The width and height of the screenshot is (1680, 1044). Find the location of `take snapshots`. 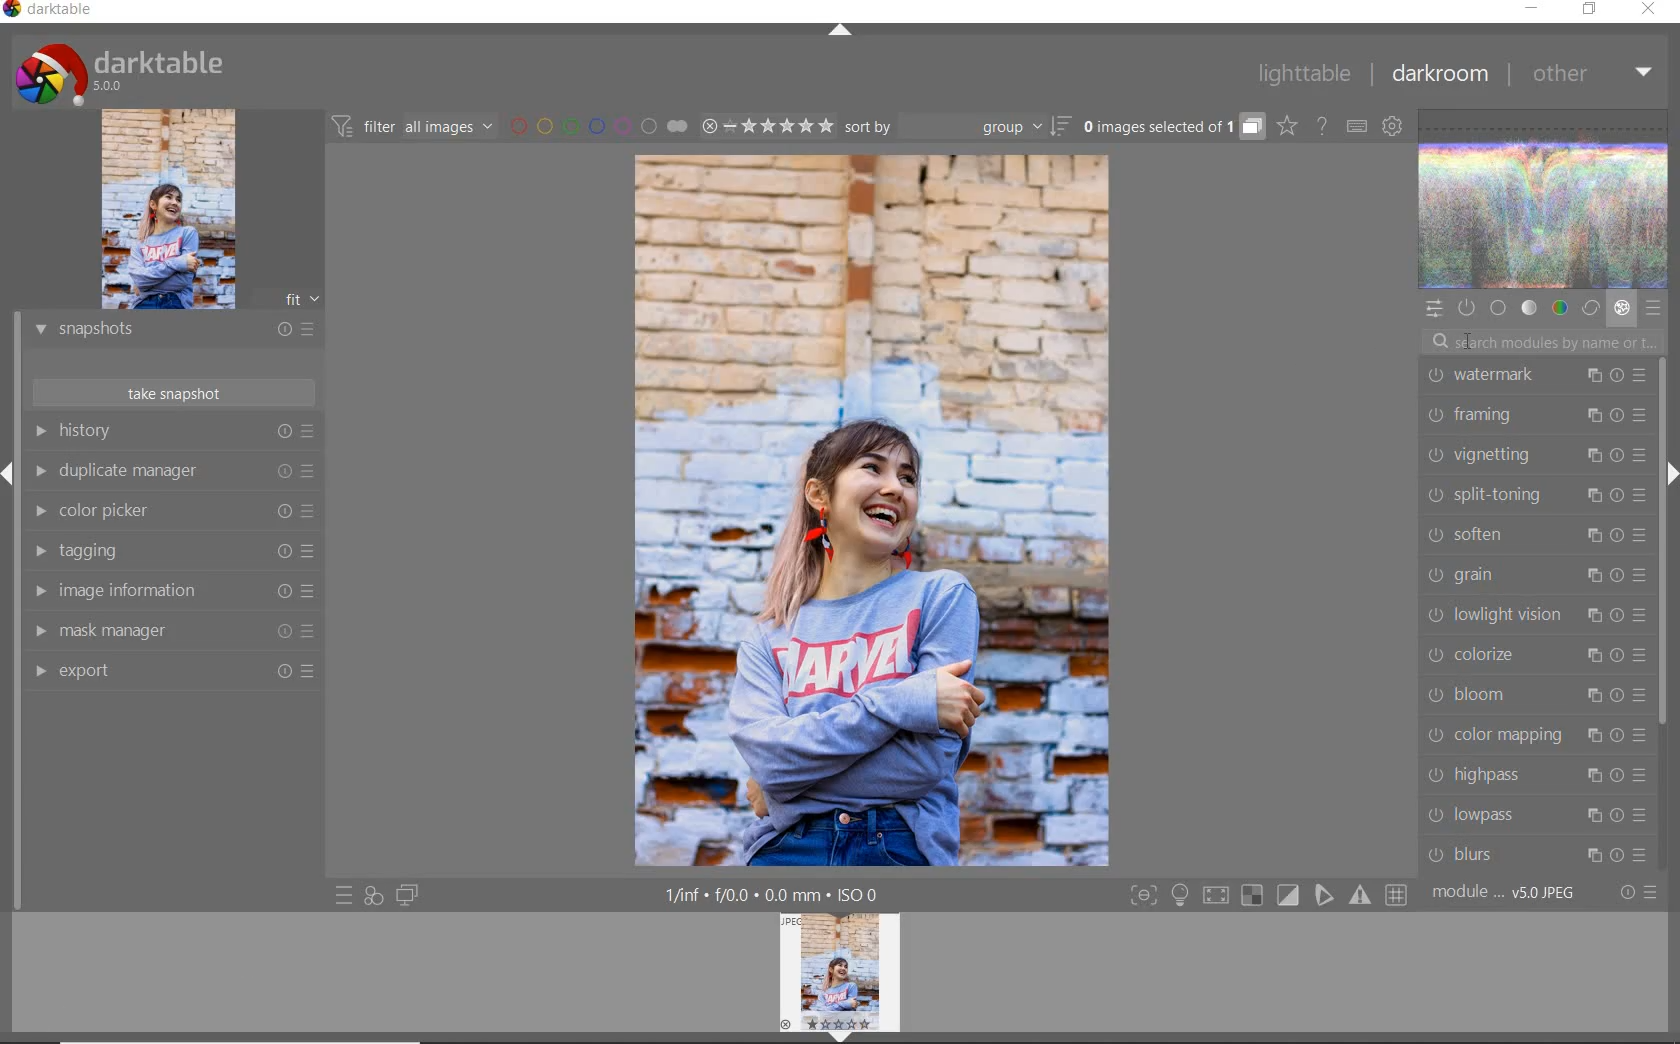

take snapshots is located at coordinates (172, 394).